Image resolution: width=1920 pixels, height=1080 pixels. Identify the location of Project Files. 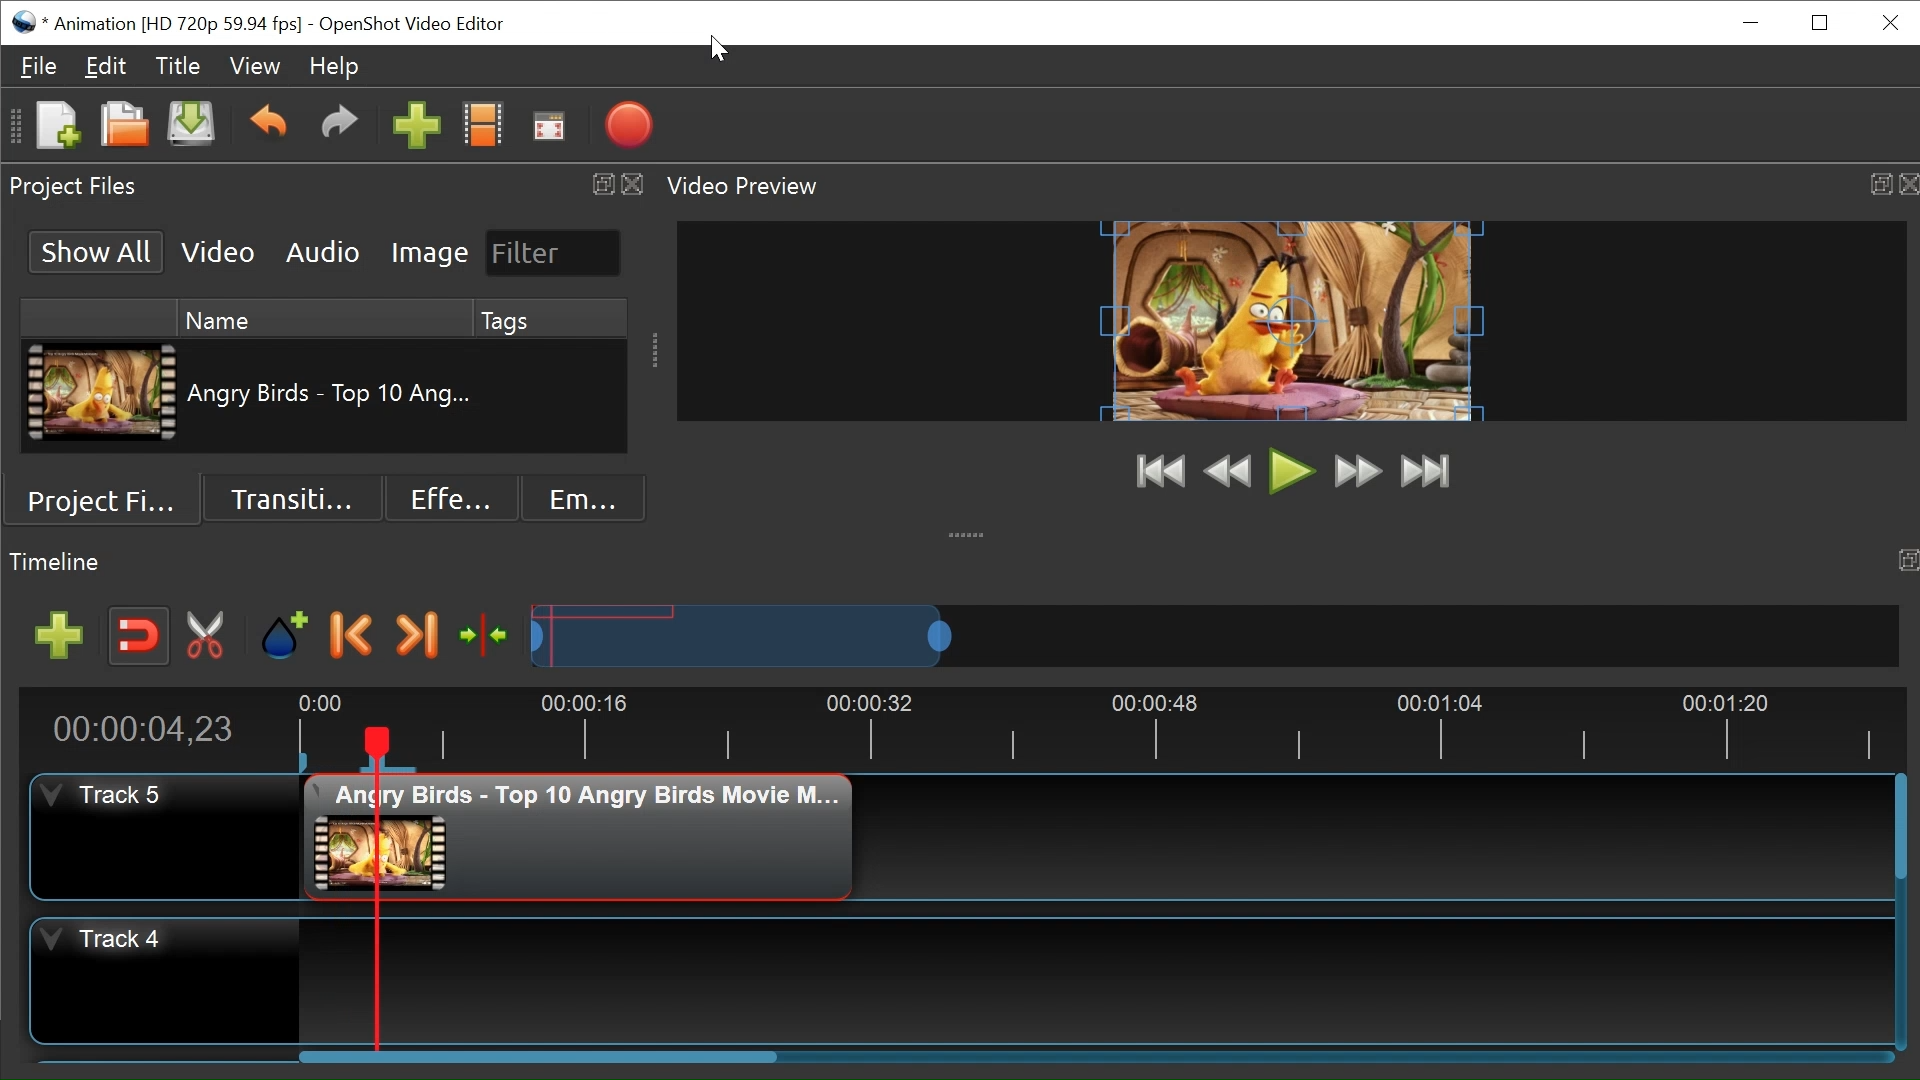
(109, 499).